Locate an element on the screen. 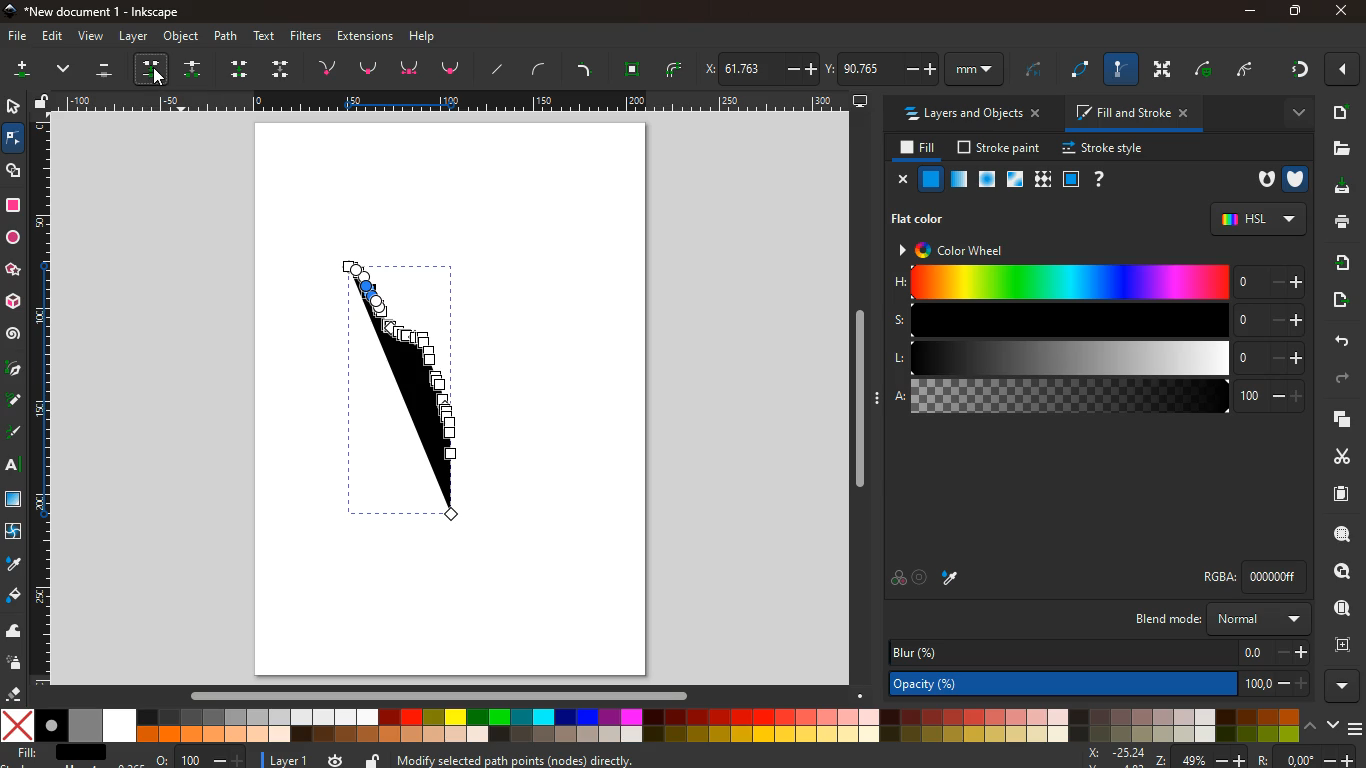 This screenshot has height=768, width=1366. twist is located at coordinates (15, 532).